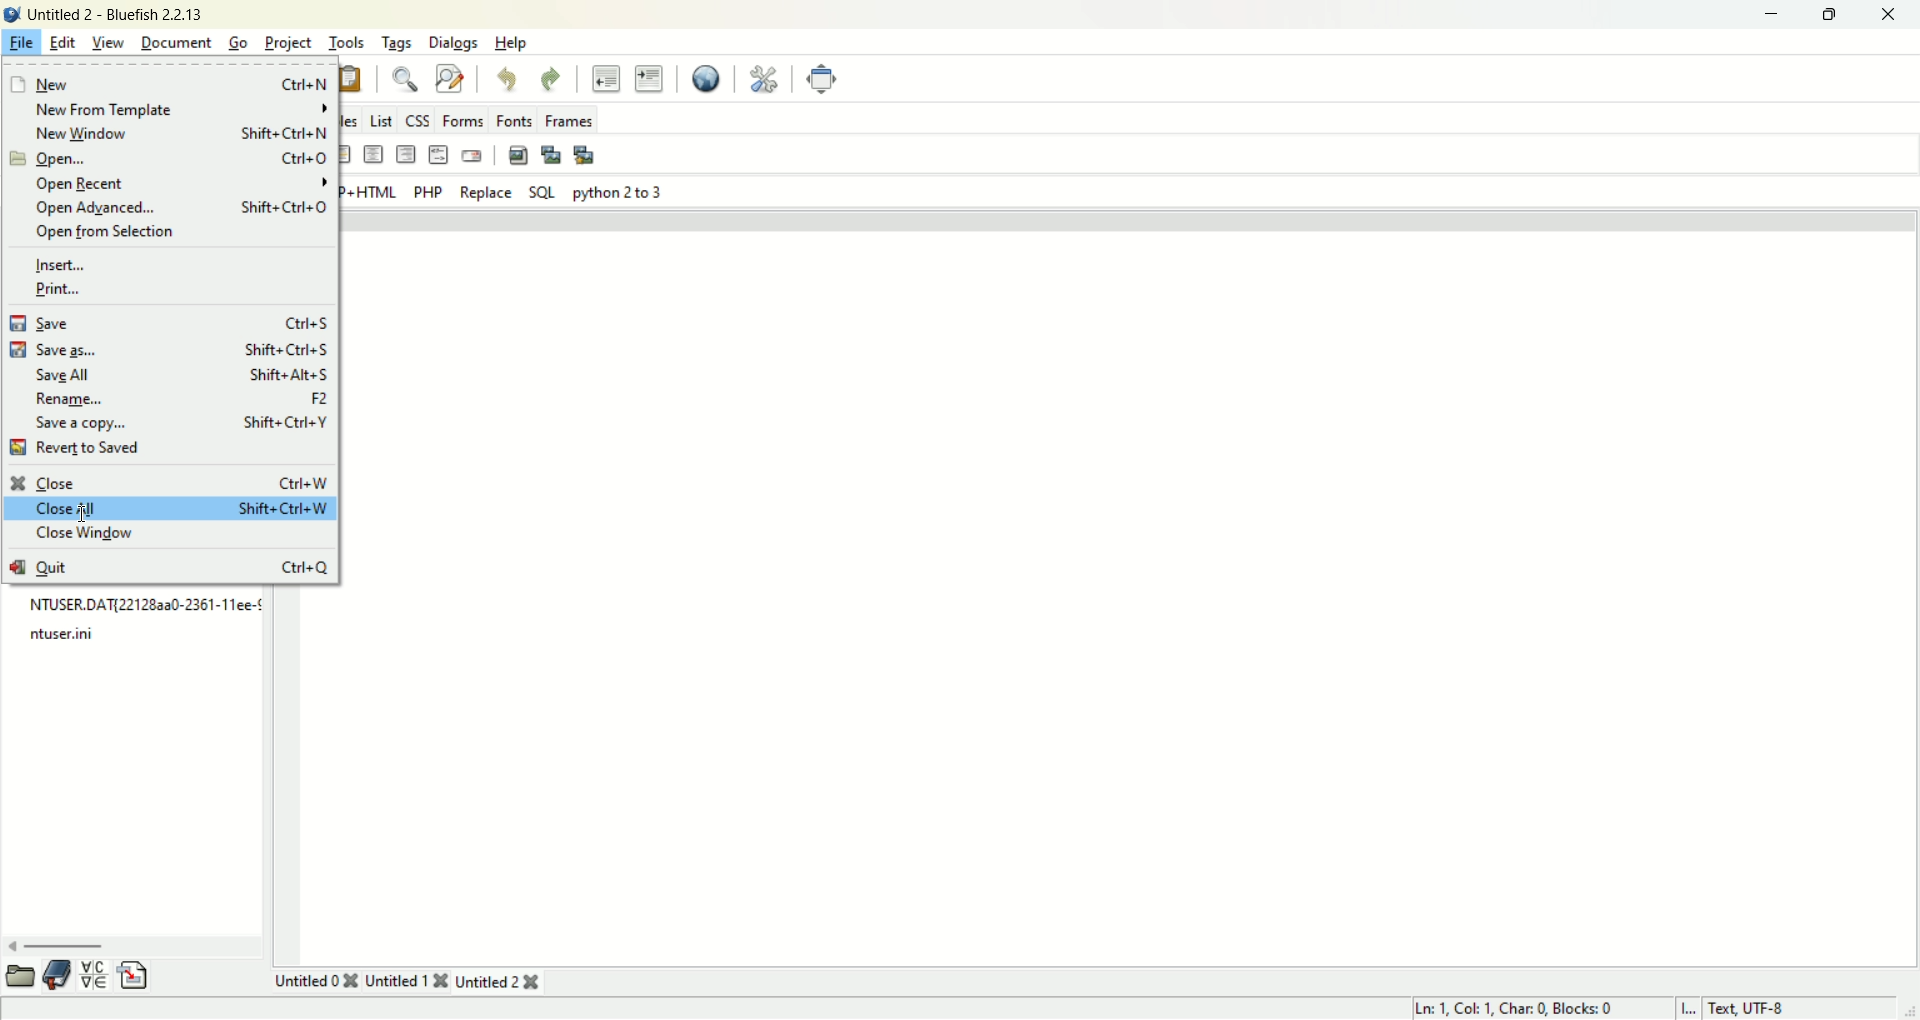  What do you see at coordinates (110, 43) in the screenshot?
I see `view` at bounding box center [110, 43].